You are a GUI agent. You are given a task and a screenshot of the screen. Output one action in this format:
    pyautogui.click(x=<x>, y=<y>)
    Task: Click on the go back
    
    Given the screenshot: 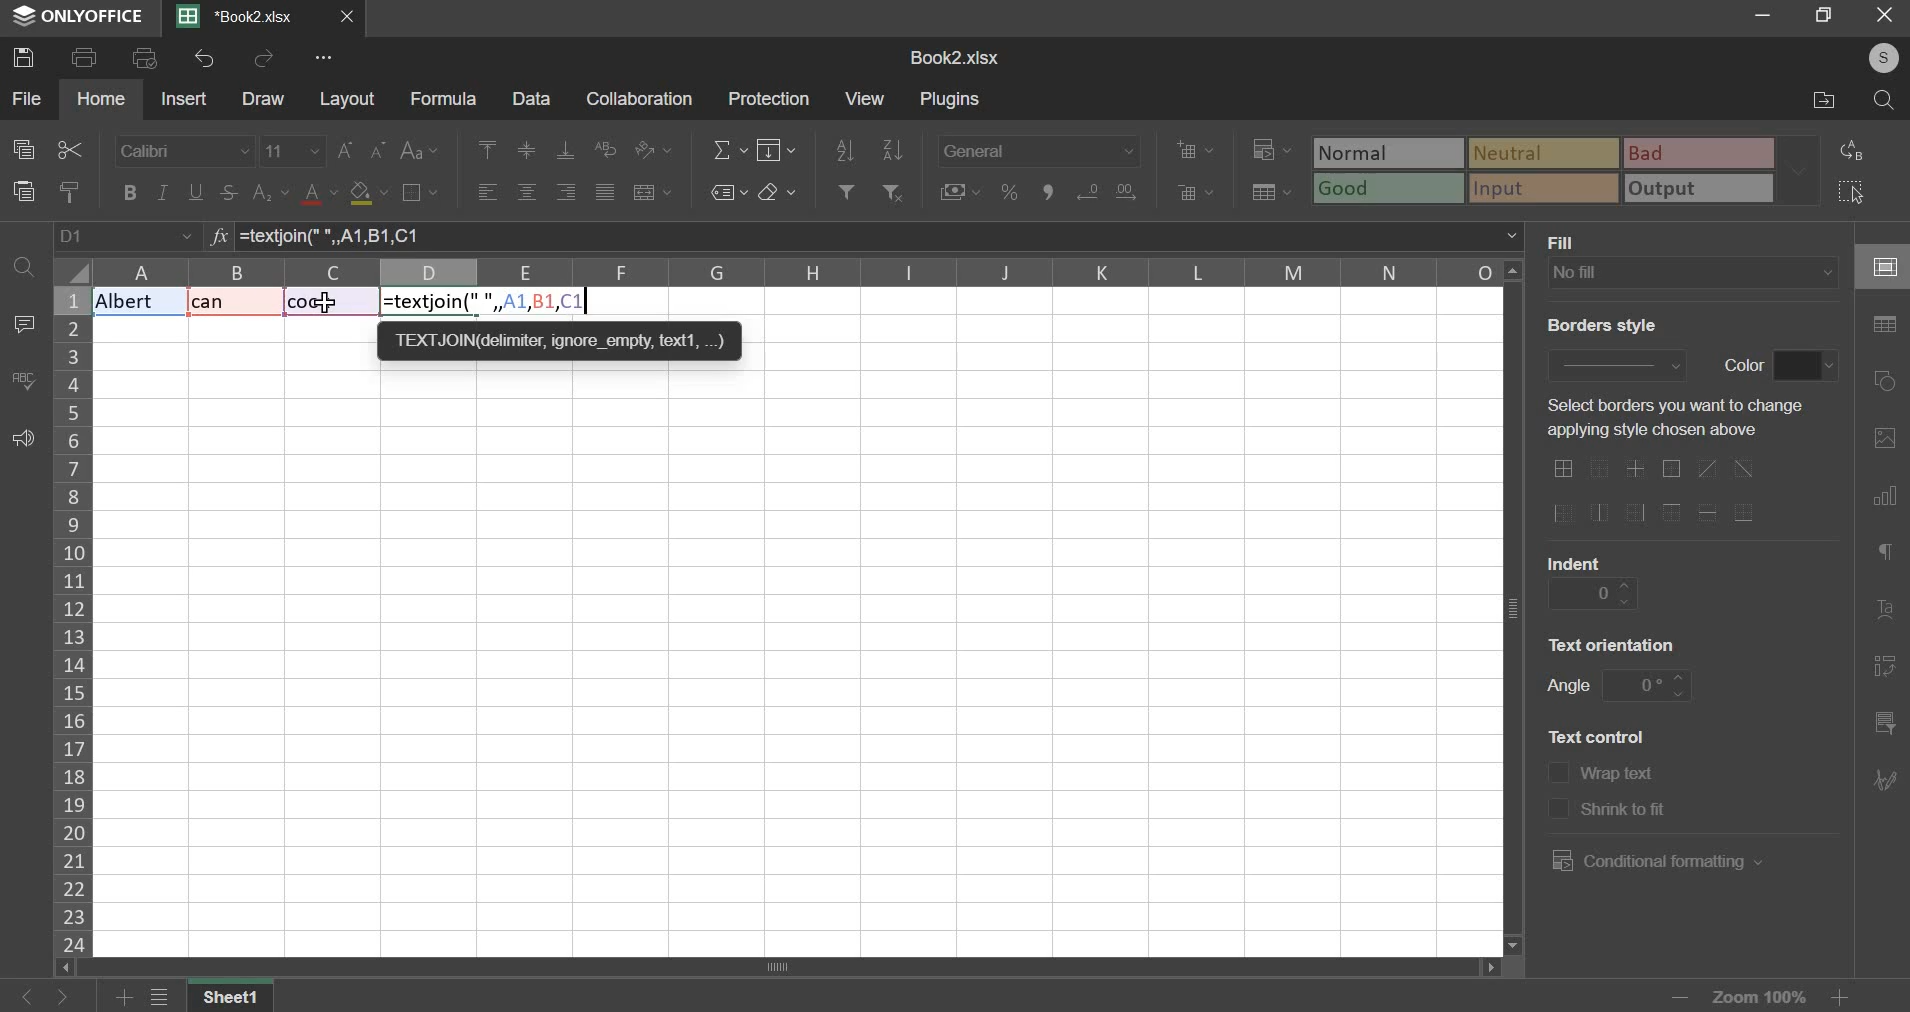 What is the action you would take?
    pyautogui.click(x=25, y=996)
    